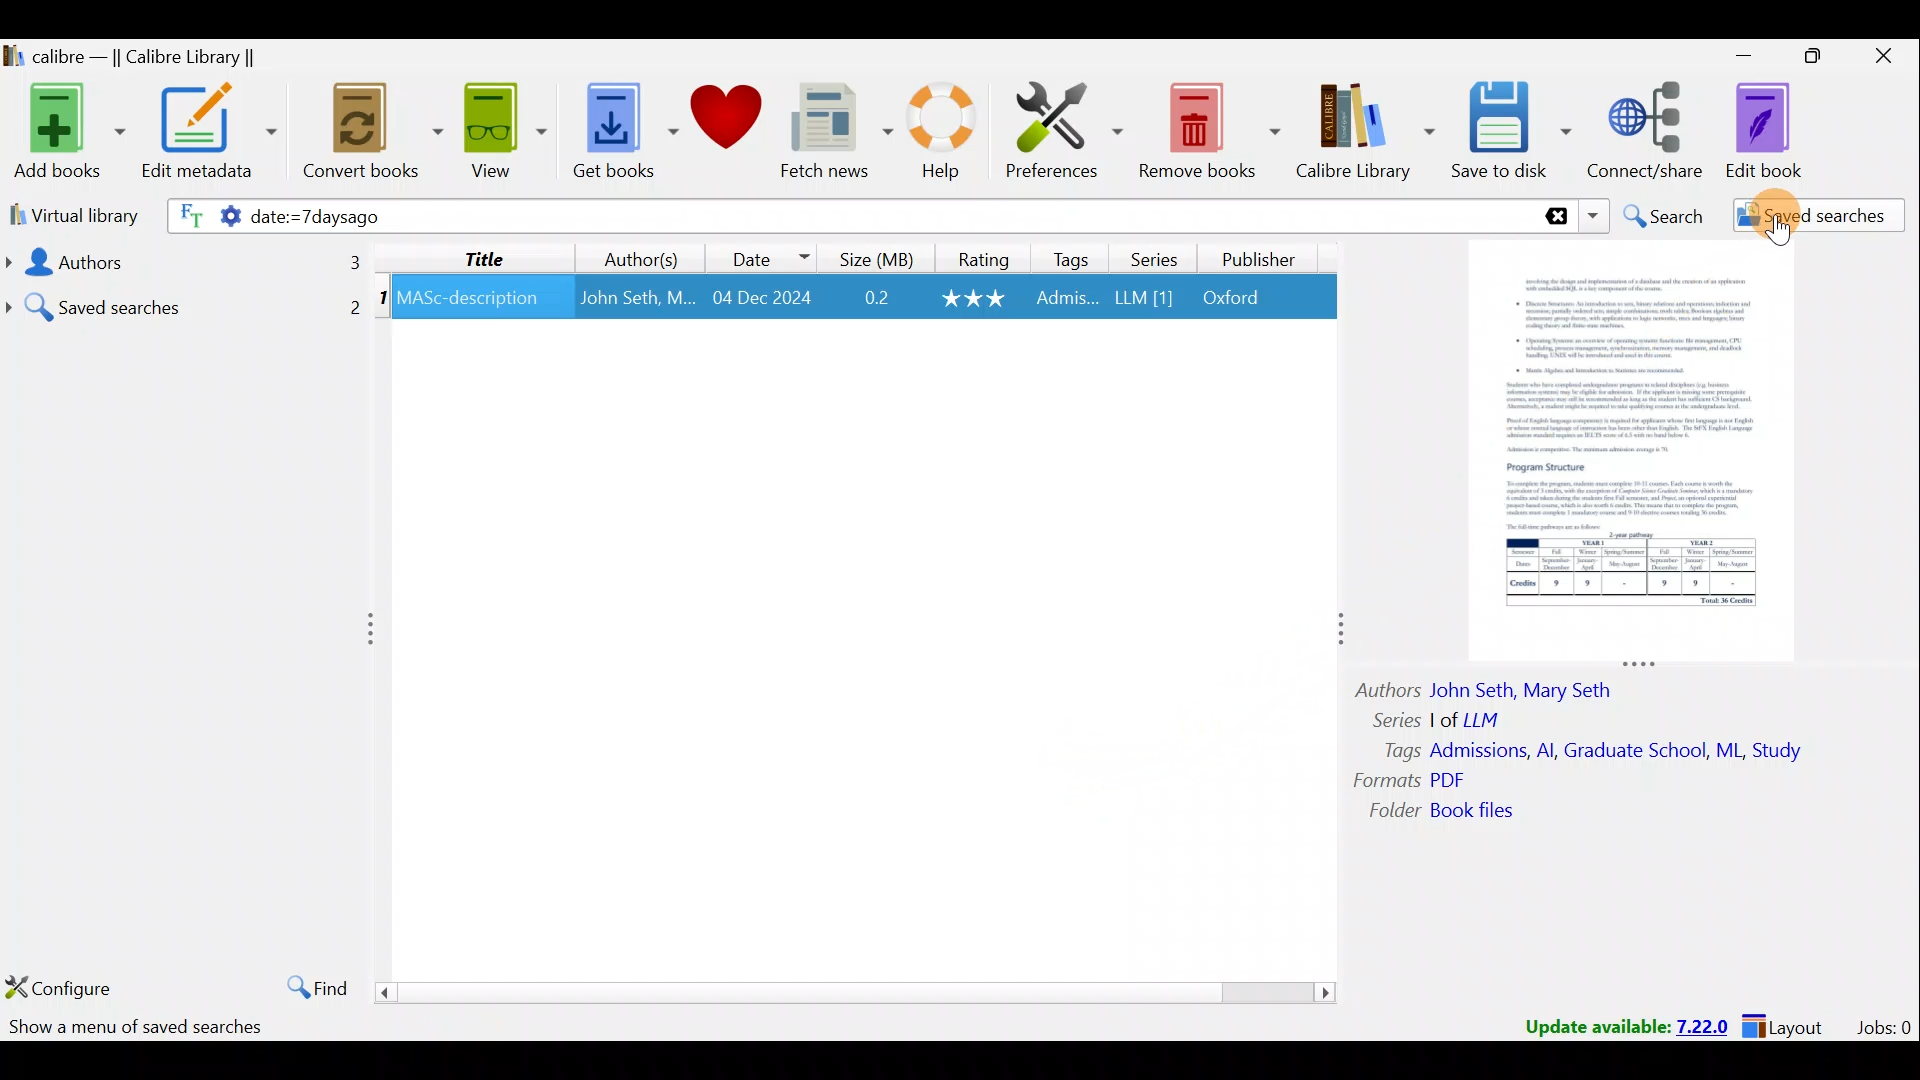  I want to click on LLM [1], so click(1142, 301).